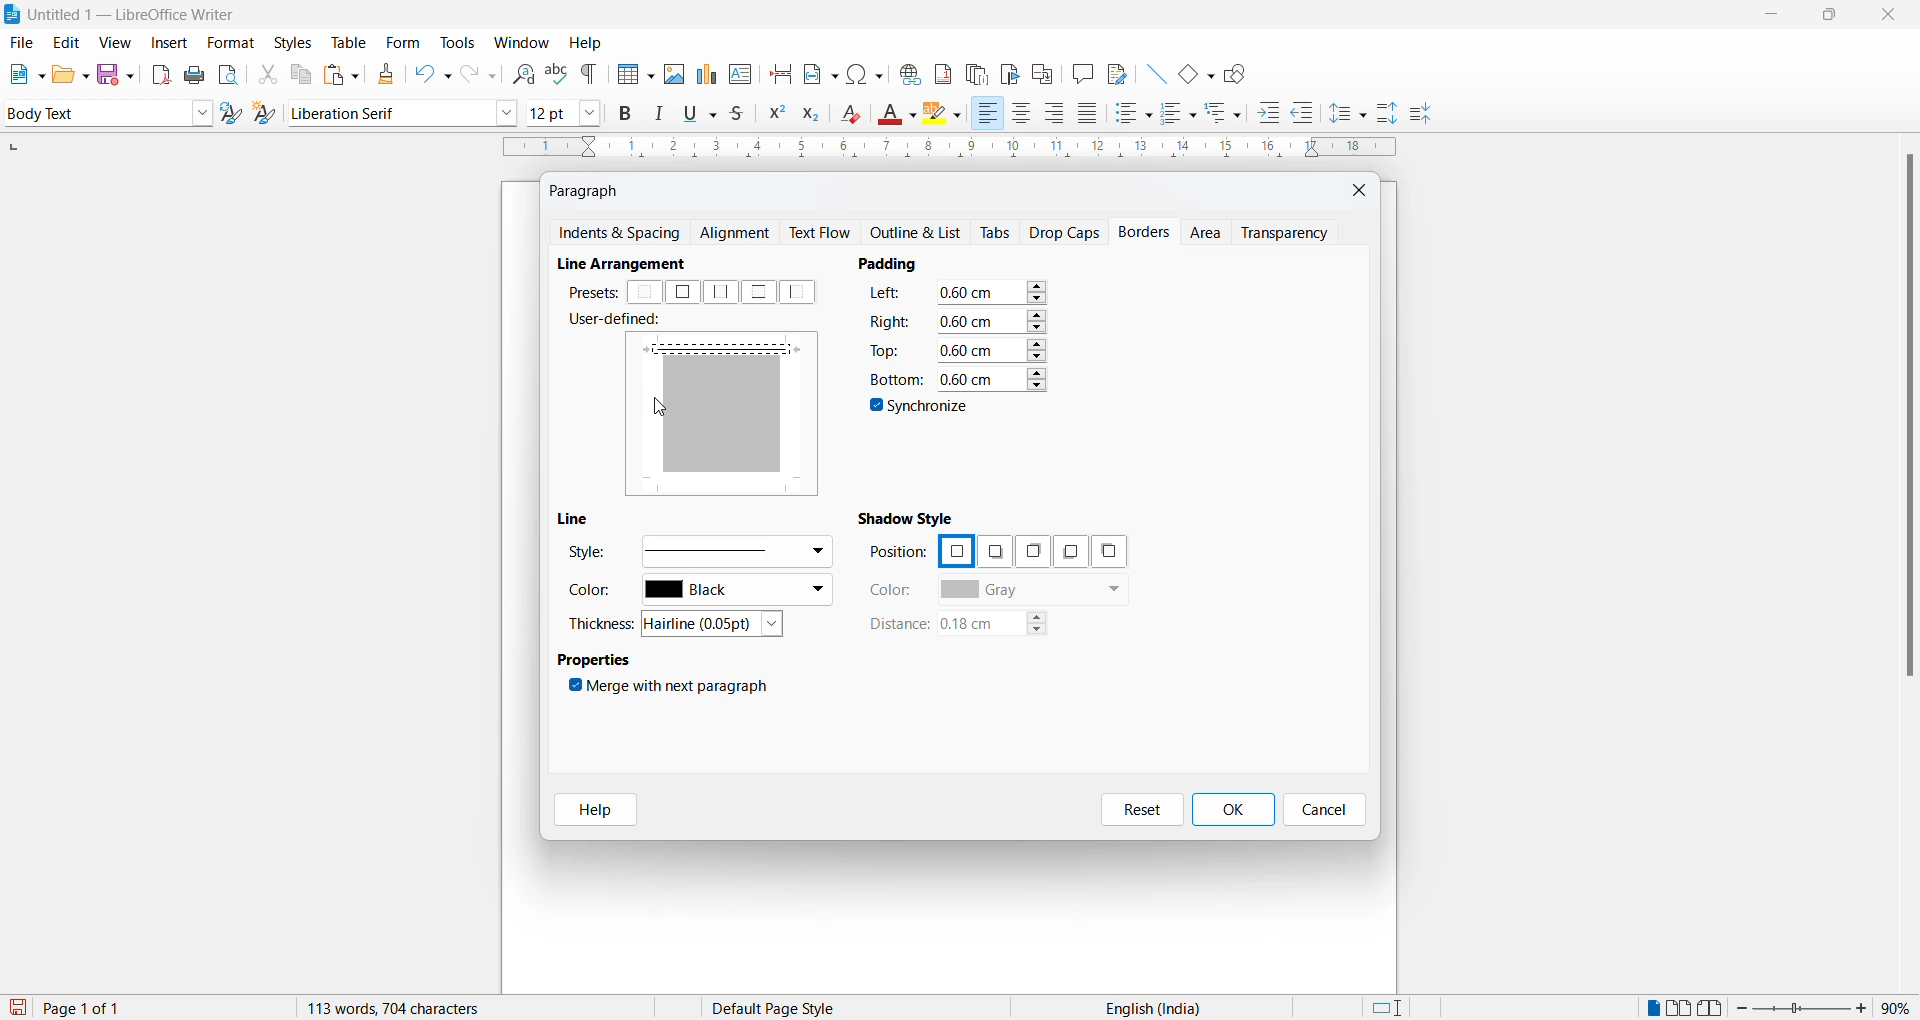 This screenshot has width=1920, height=1020. Describe the element at coordinates (267, 74) in the screenshot. I see `cut` at that location.